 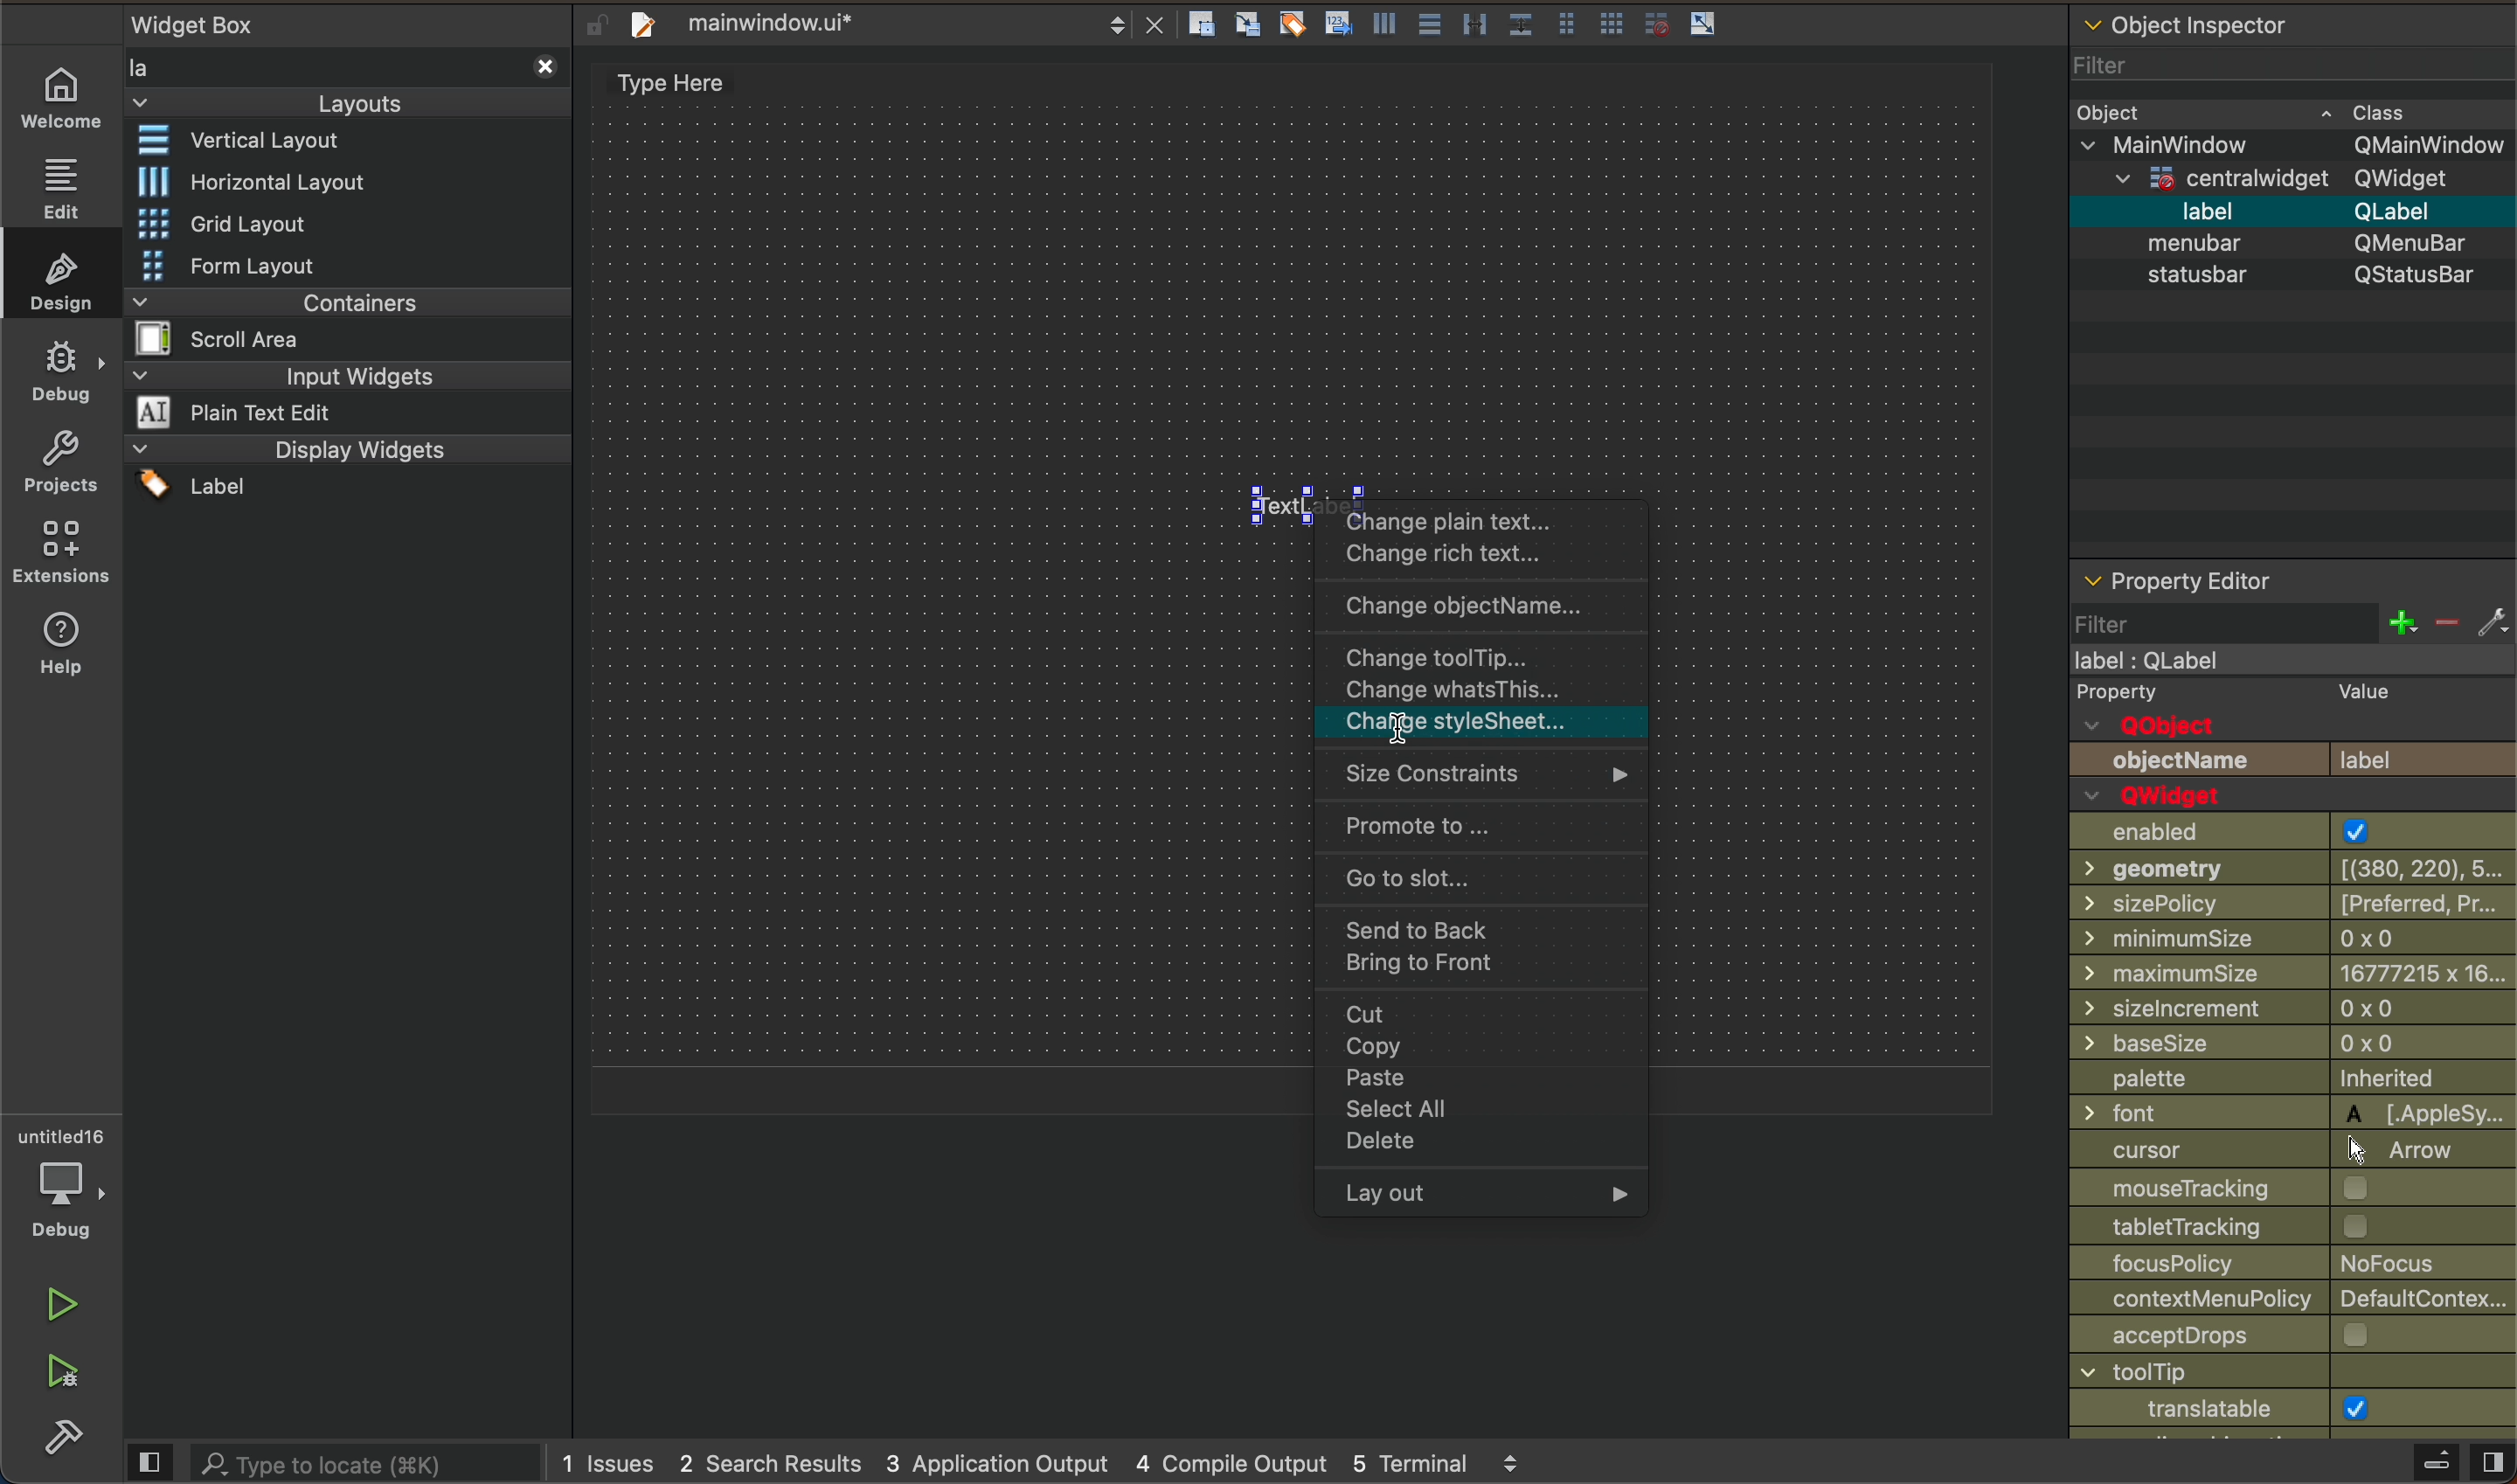 I want to click on promote to, so click(x=1472, y=828).